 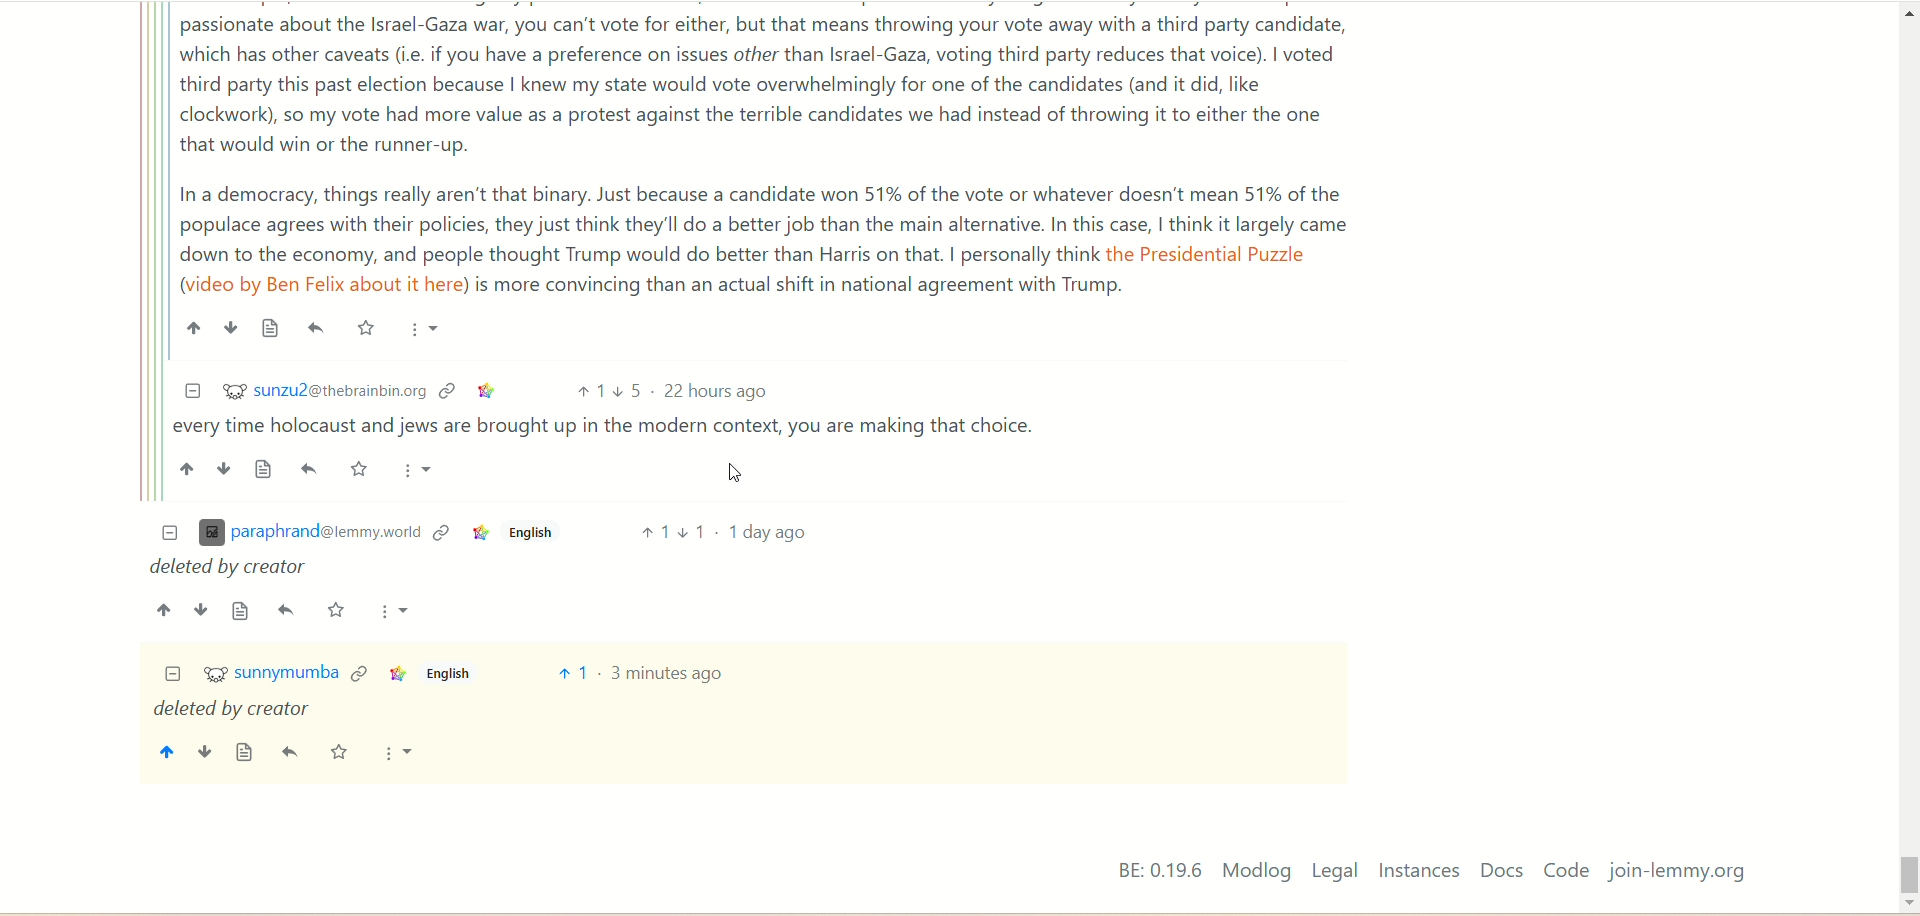 I want to click on Collapse, so click(x=192, y=391).